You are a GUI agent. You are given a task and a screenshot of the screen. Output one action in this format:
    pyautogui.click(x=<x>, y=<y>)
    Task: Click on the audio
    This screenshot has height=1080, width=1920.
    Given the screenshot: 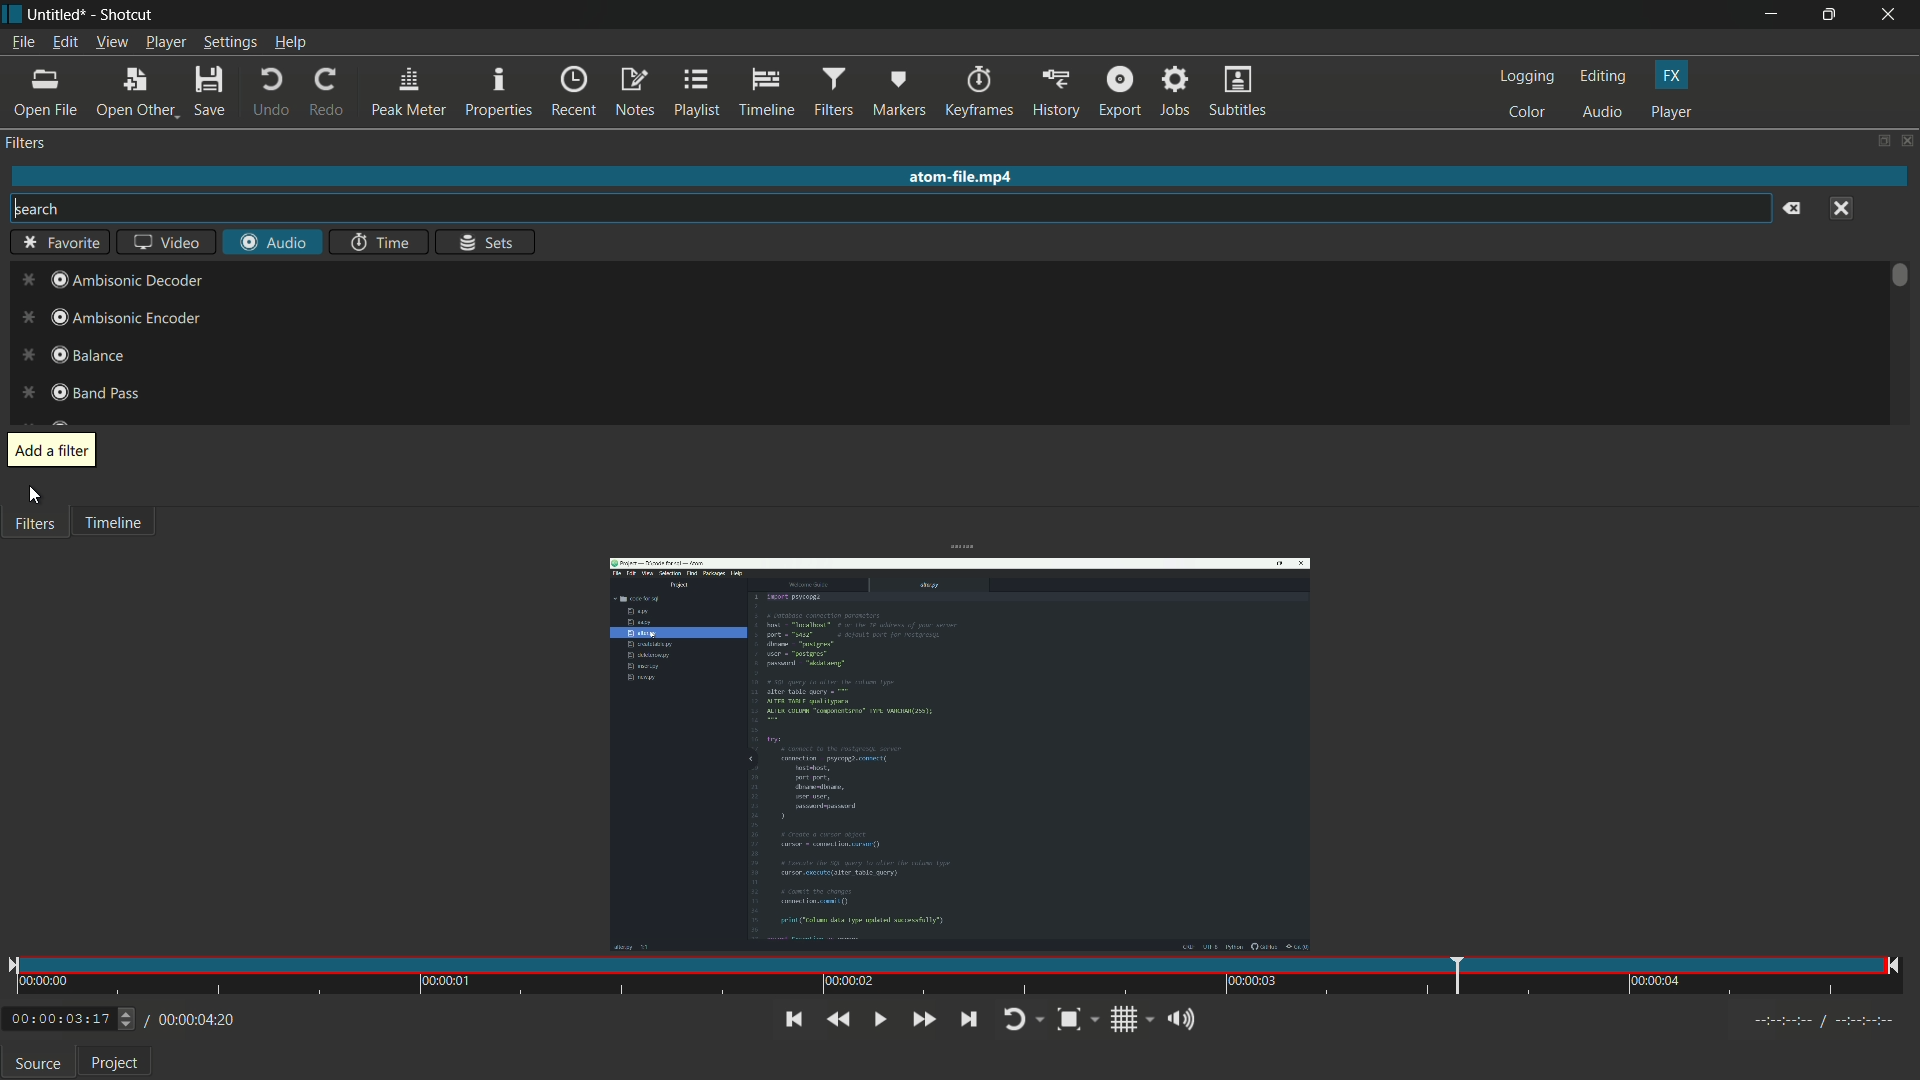 What is the action you would take?
    pyautogui.click(x=1601, y=113)
    